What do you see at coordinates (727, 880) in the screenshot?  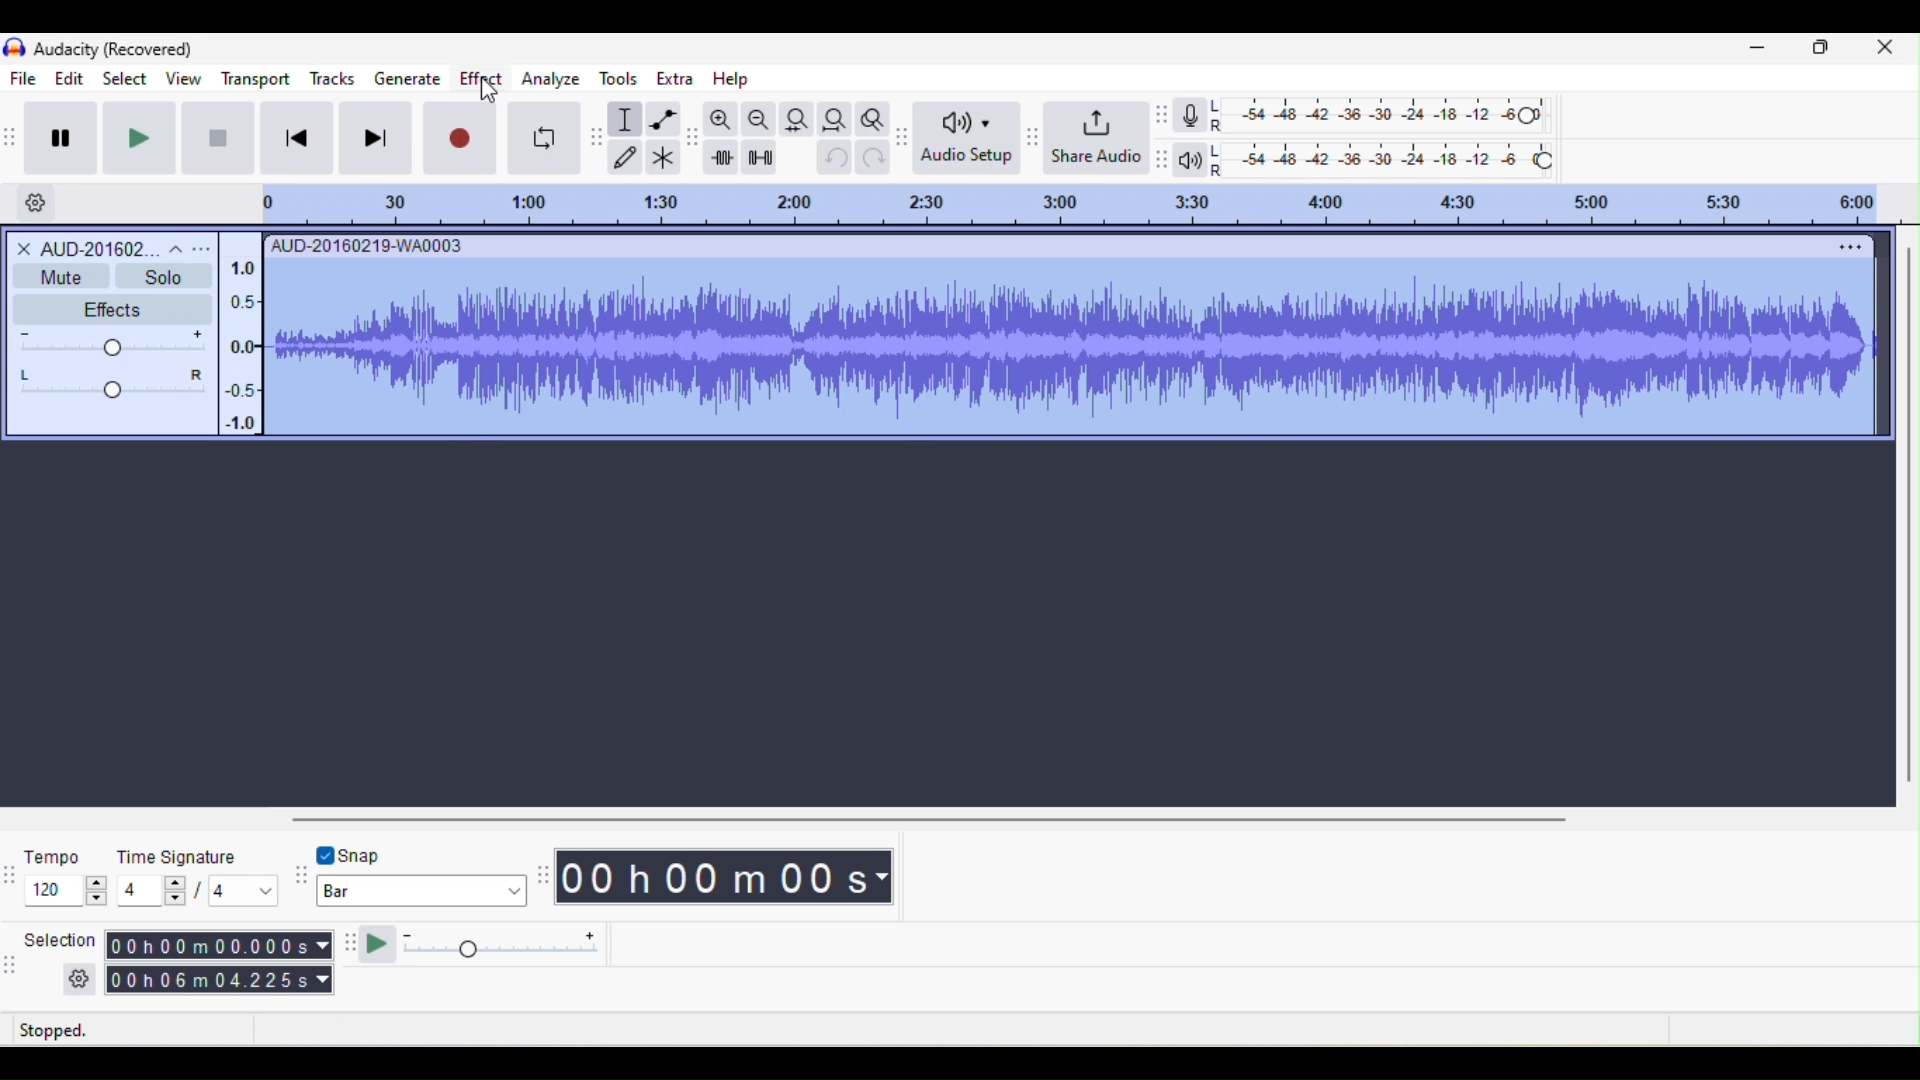 I see `00 h 00 m 00 s` at bounding box center [727, 880].